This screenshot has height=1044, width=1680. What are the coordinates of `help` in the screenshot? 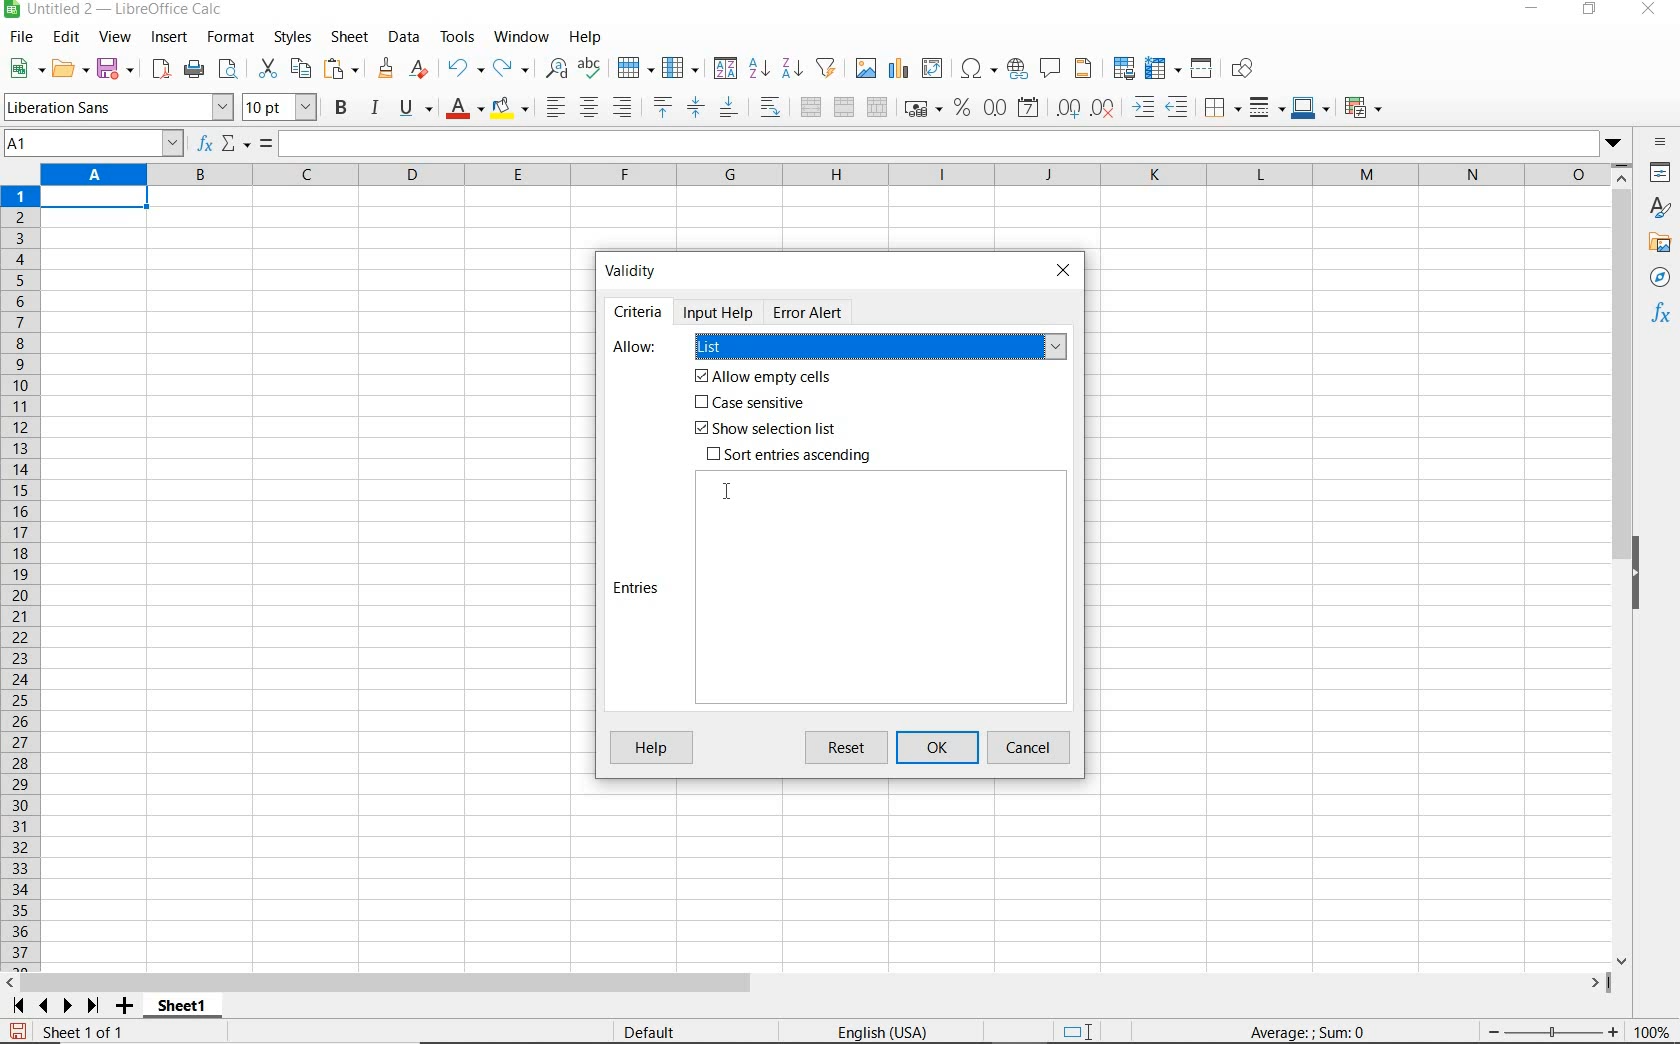 It's located at (585, 37).